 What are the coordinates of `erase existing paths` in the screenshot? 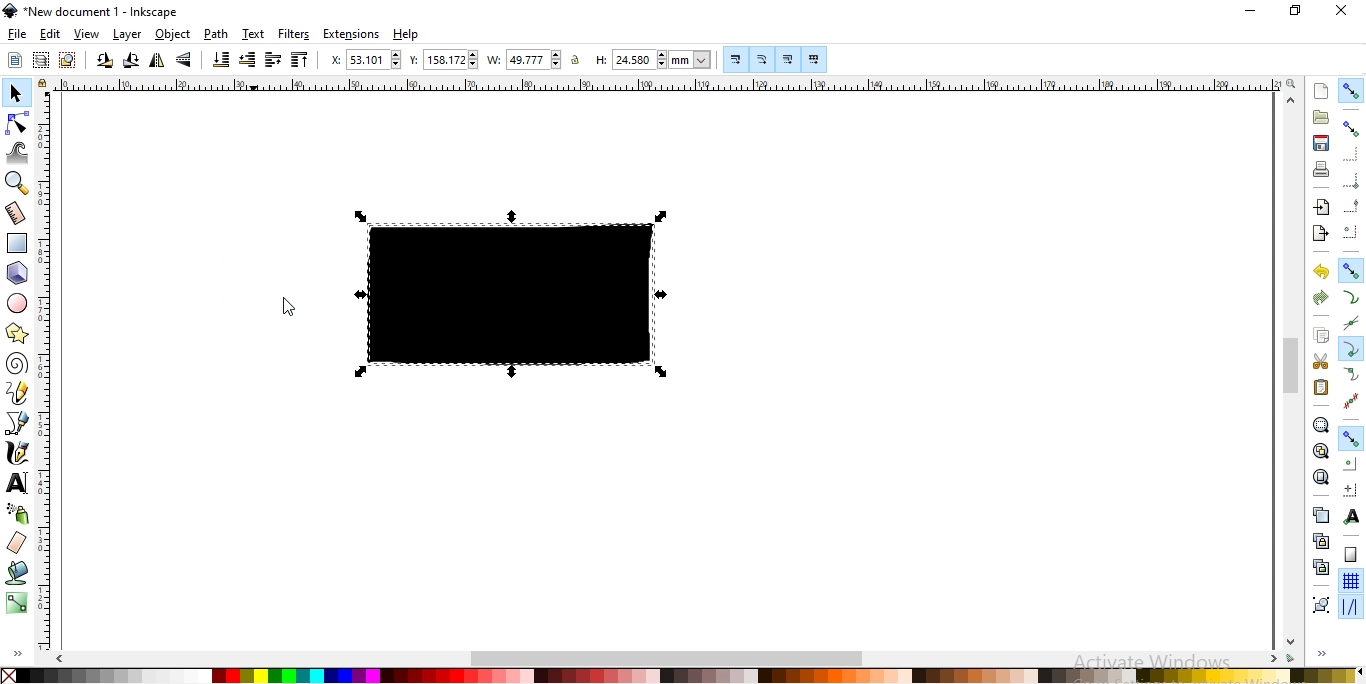 It's located at (19, 543).